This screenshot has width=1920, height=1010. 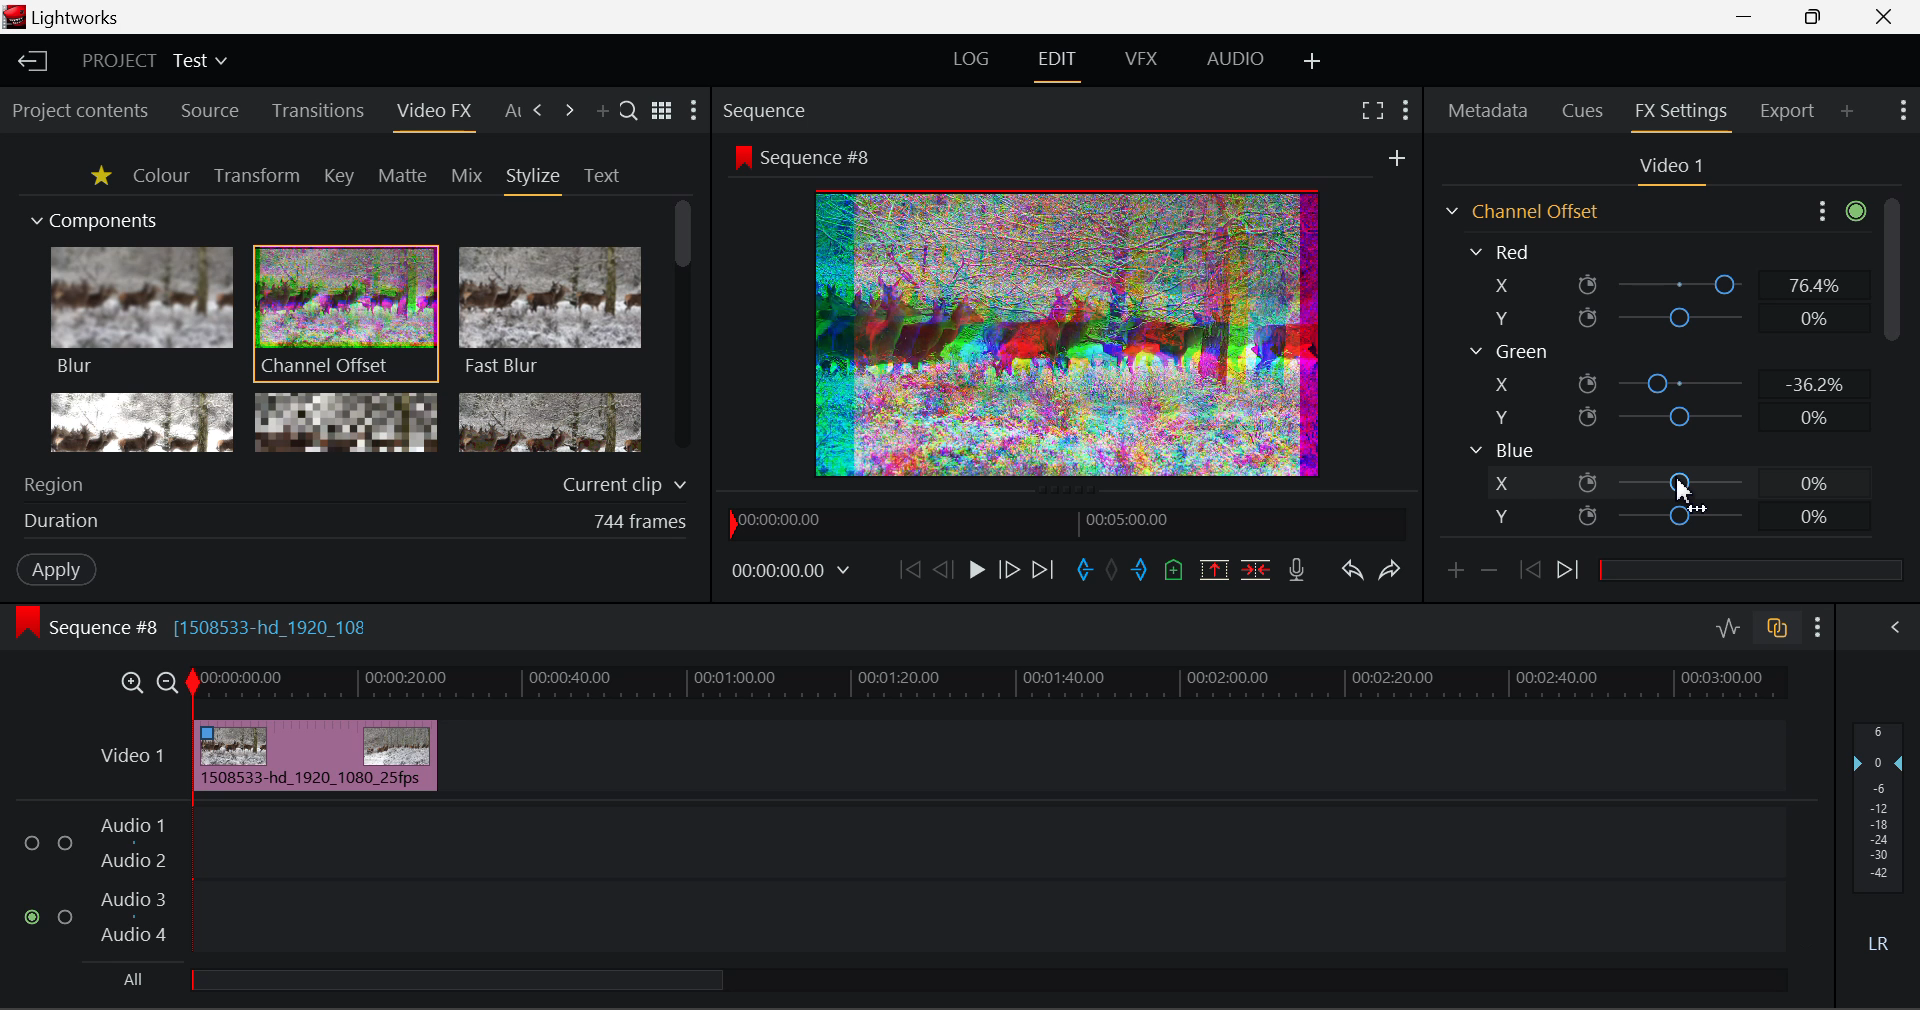 What do you see at coordinates (1902, 110) in the screenshot?
I see `Show Settings` at bounding box center [1902, 110].